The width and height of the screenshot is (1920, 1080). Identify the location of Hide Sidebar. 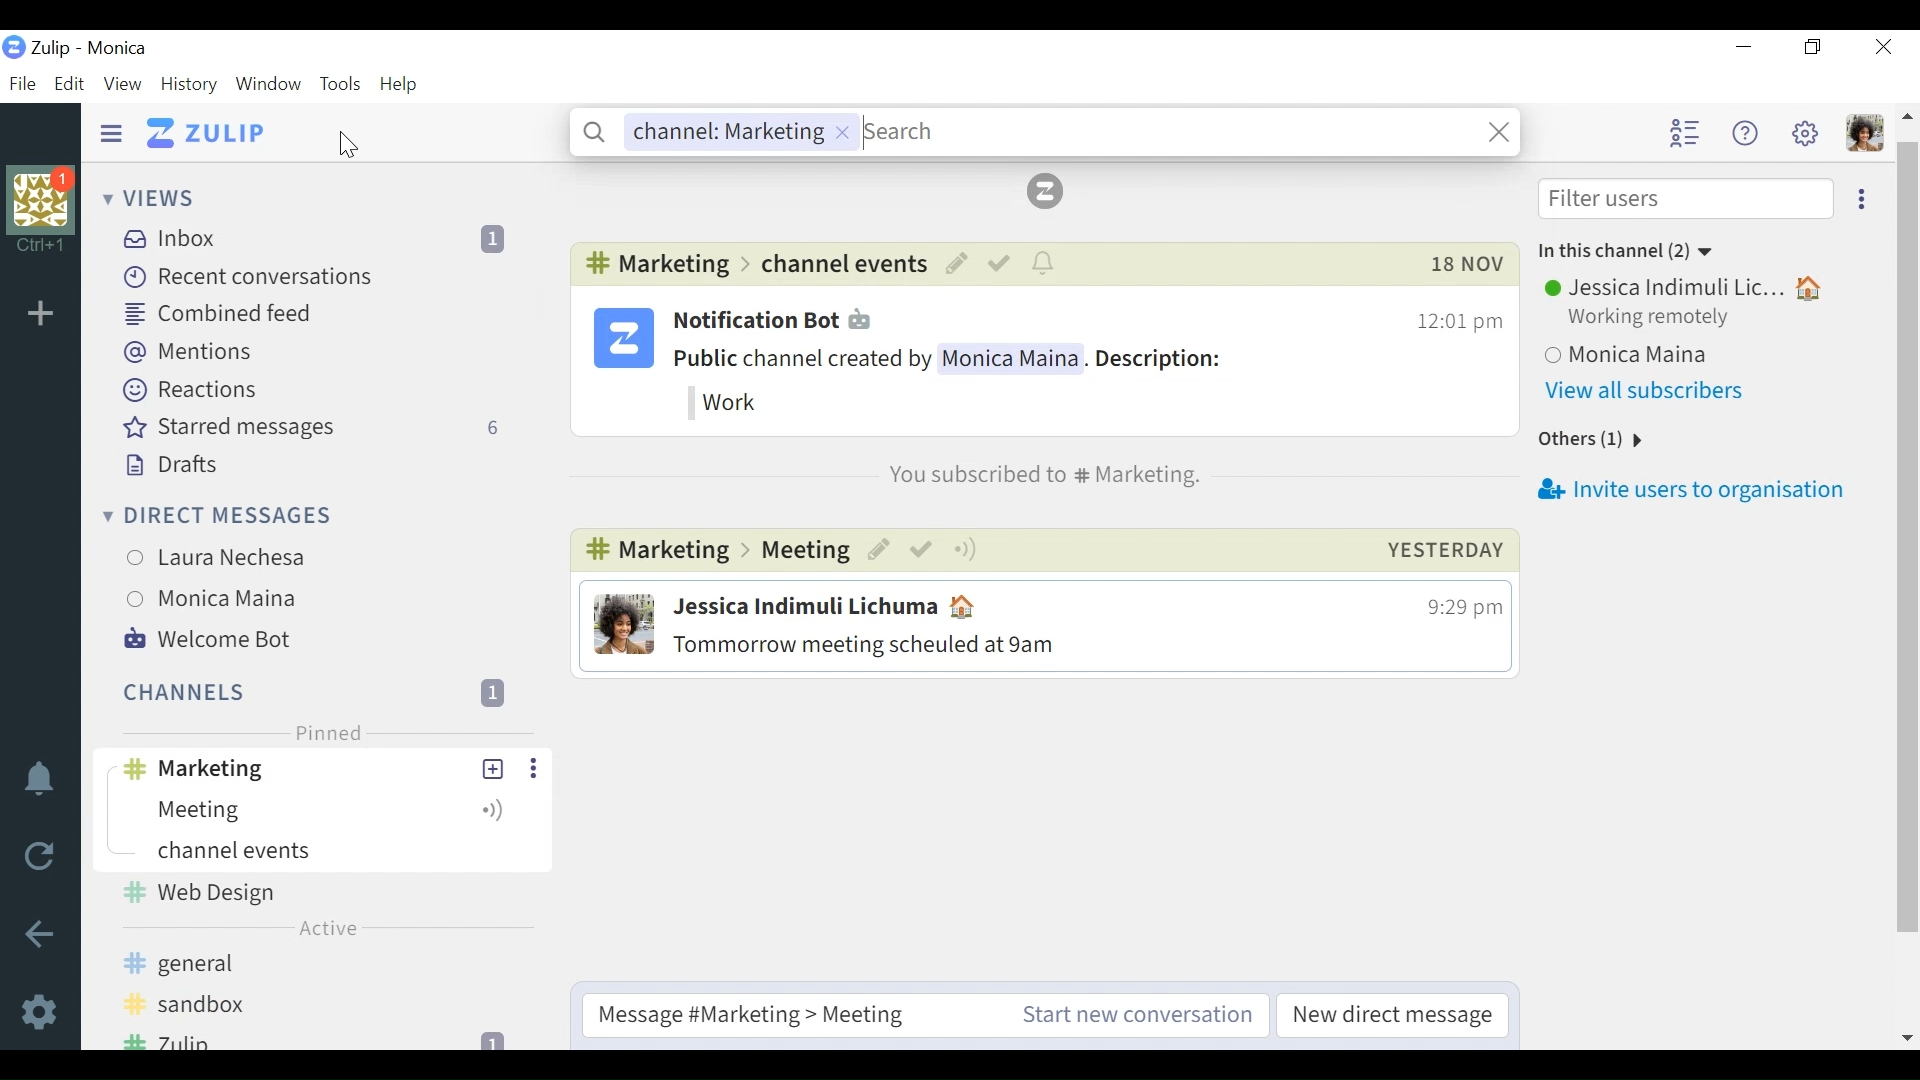
(109, 133).